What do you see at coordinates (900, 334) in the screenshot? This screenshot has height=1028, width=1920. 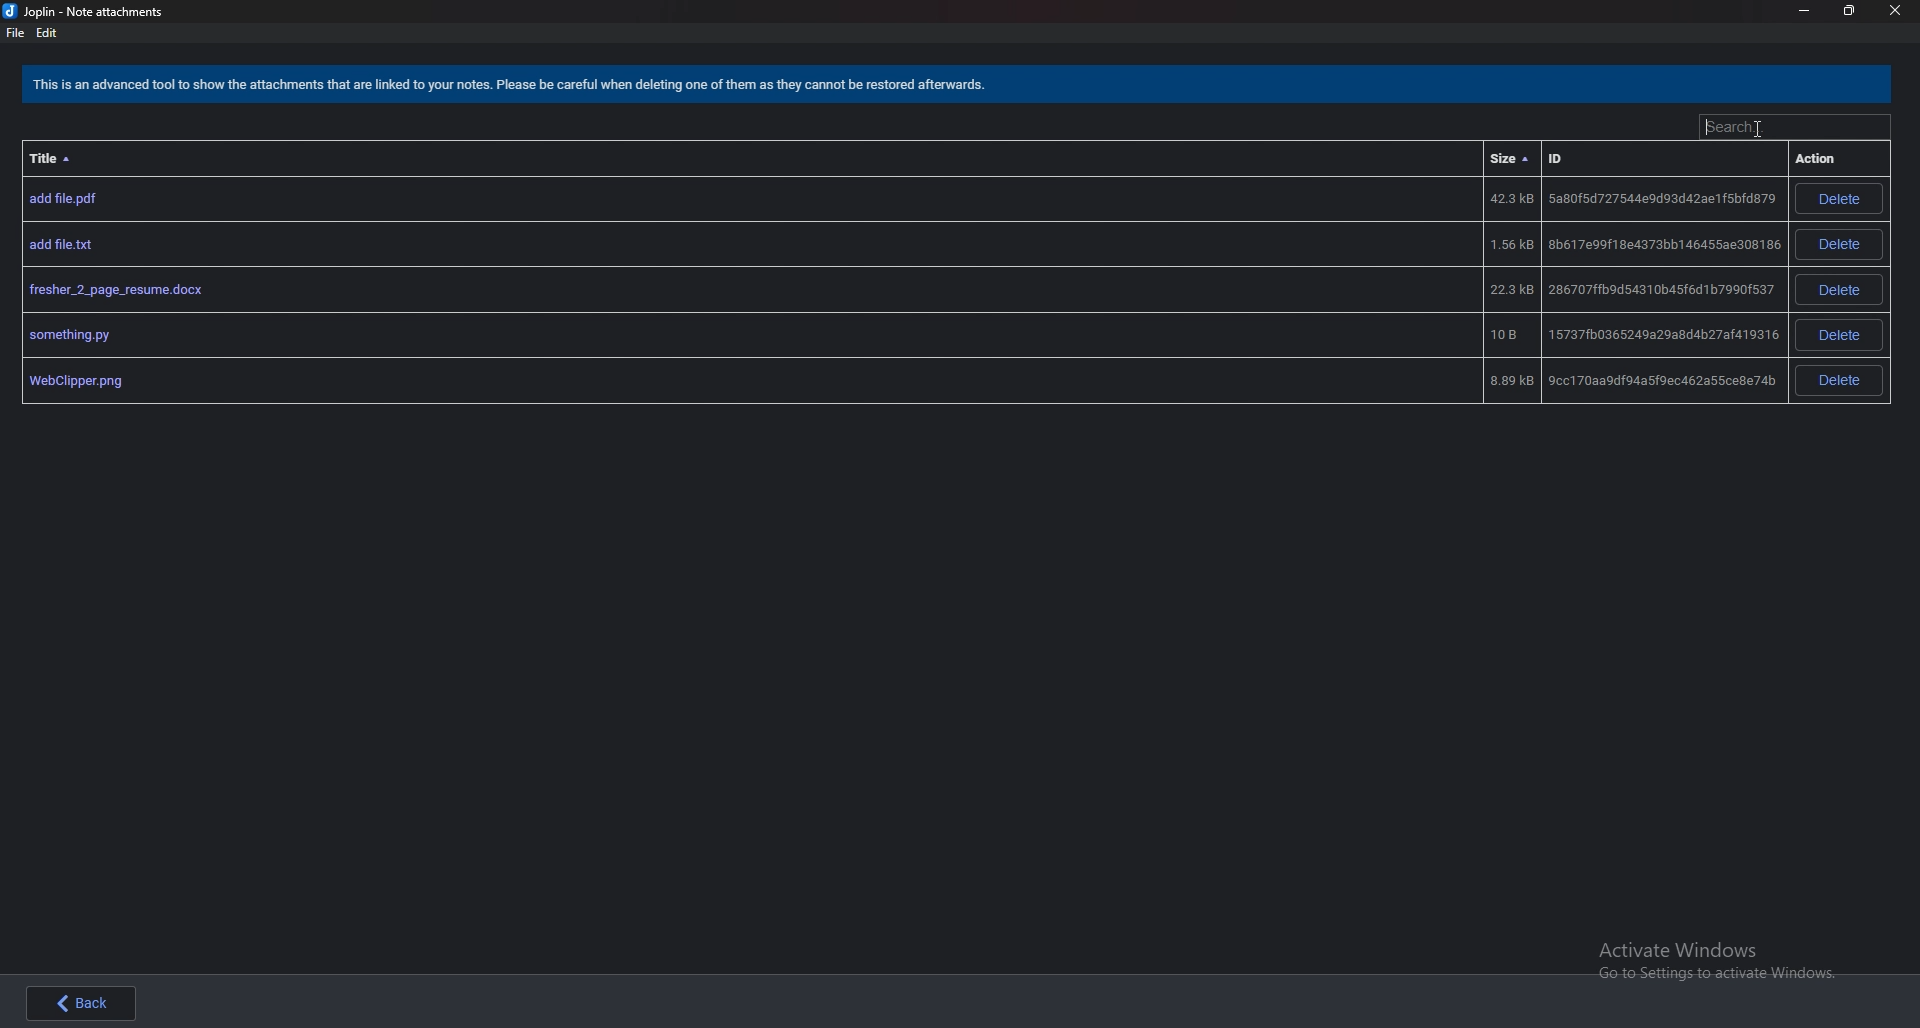 I see `attachment` at bounding box center [900, 334].